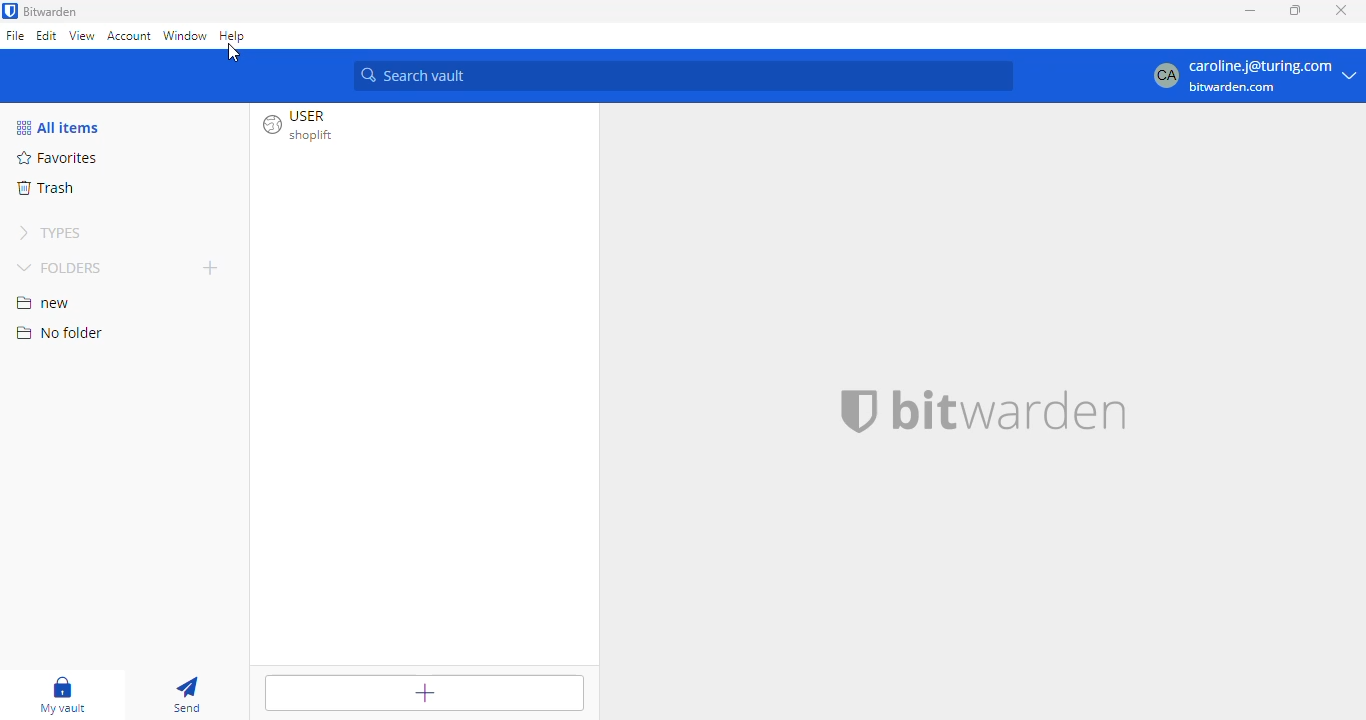  Describe the element at coordinates (233, 36) in the screenshot. I see `help` at that location.